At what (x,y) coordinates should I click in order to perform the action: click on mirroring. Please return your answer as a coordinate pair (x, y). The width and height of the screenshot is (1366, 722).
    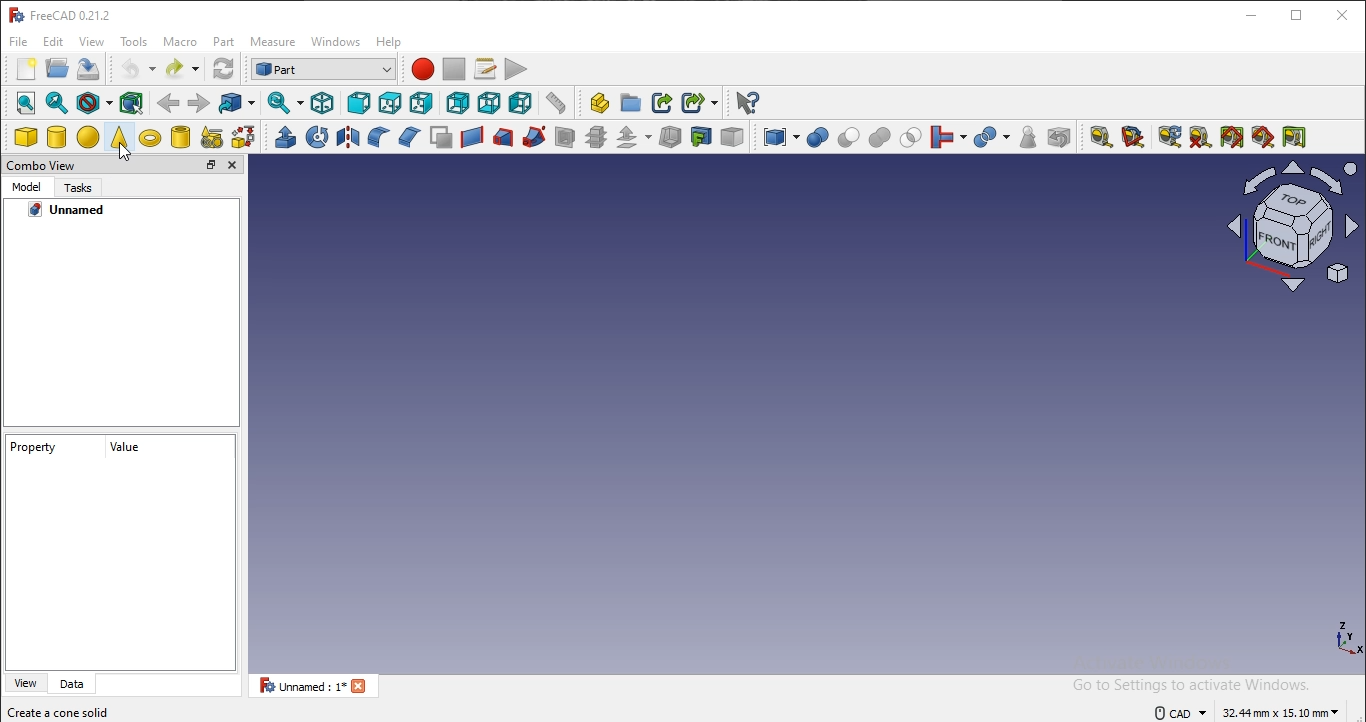
    Looking at the image, I should click on (346, 137).